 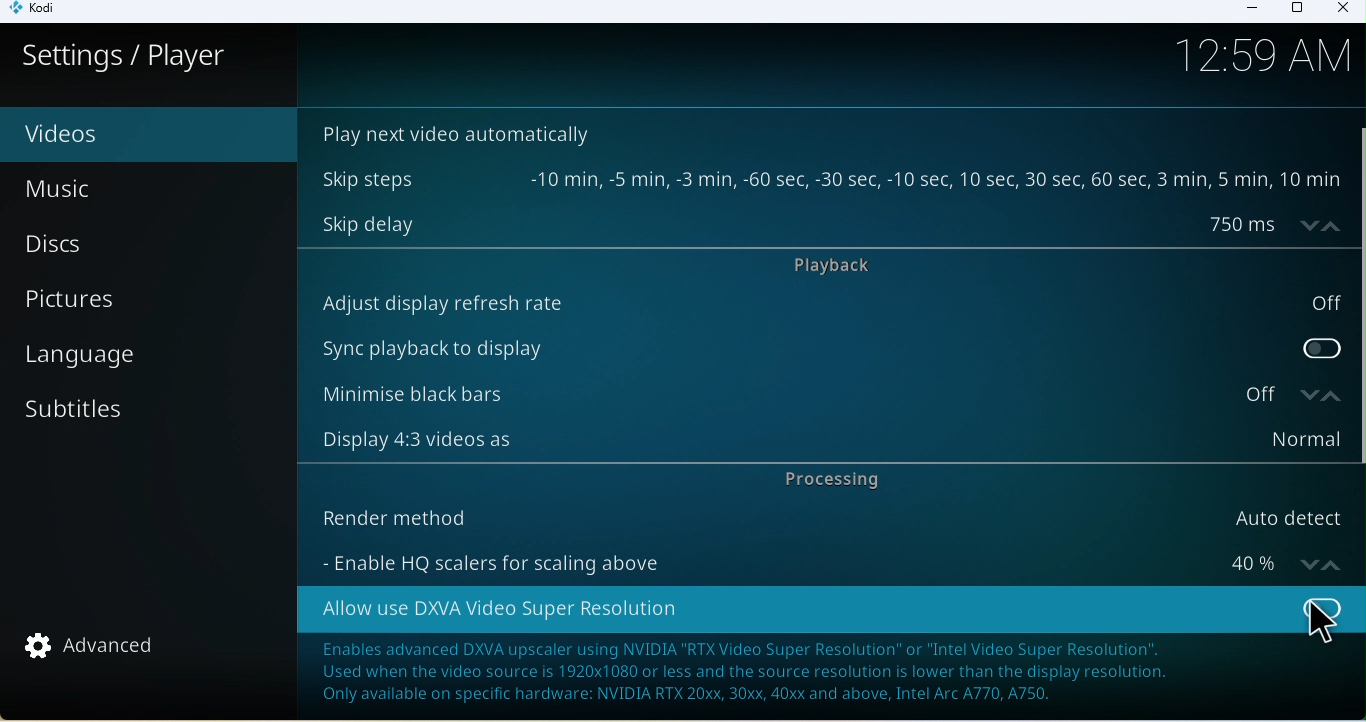 What do you see at coordinates (127, 416) in the screenshot?
I see `Subtitles` at bounding box center [127, 416].